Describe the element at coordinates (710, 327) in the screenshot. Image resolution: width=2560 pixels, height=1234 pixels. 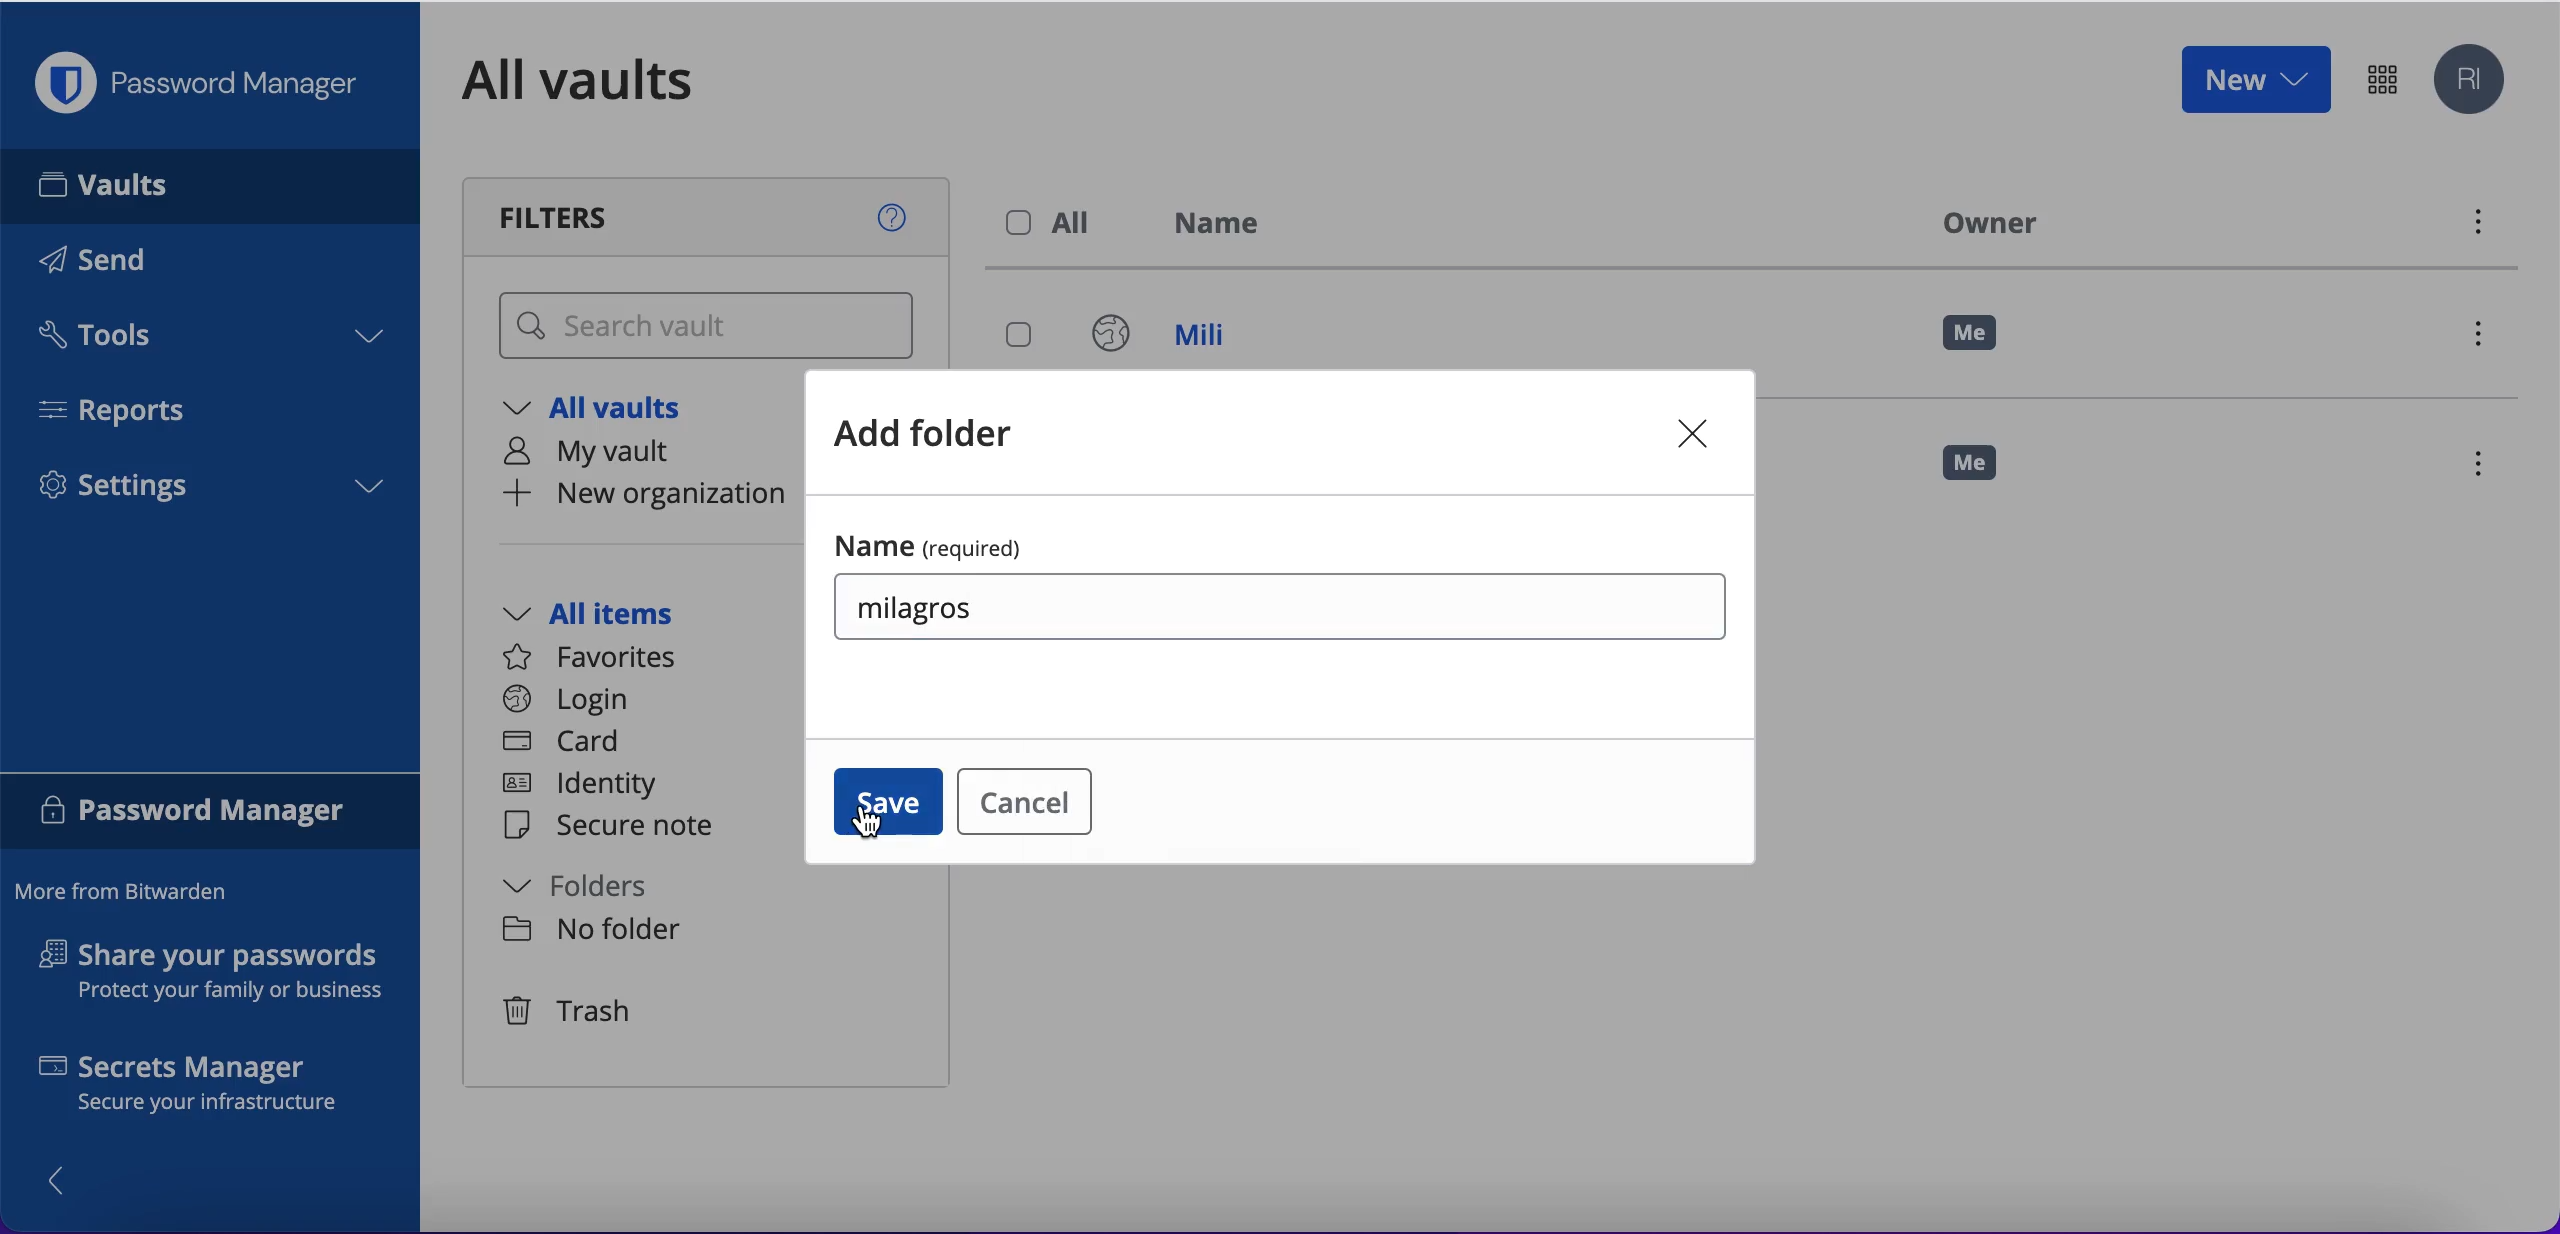
I see `search vault` at that location.